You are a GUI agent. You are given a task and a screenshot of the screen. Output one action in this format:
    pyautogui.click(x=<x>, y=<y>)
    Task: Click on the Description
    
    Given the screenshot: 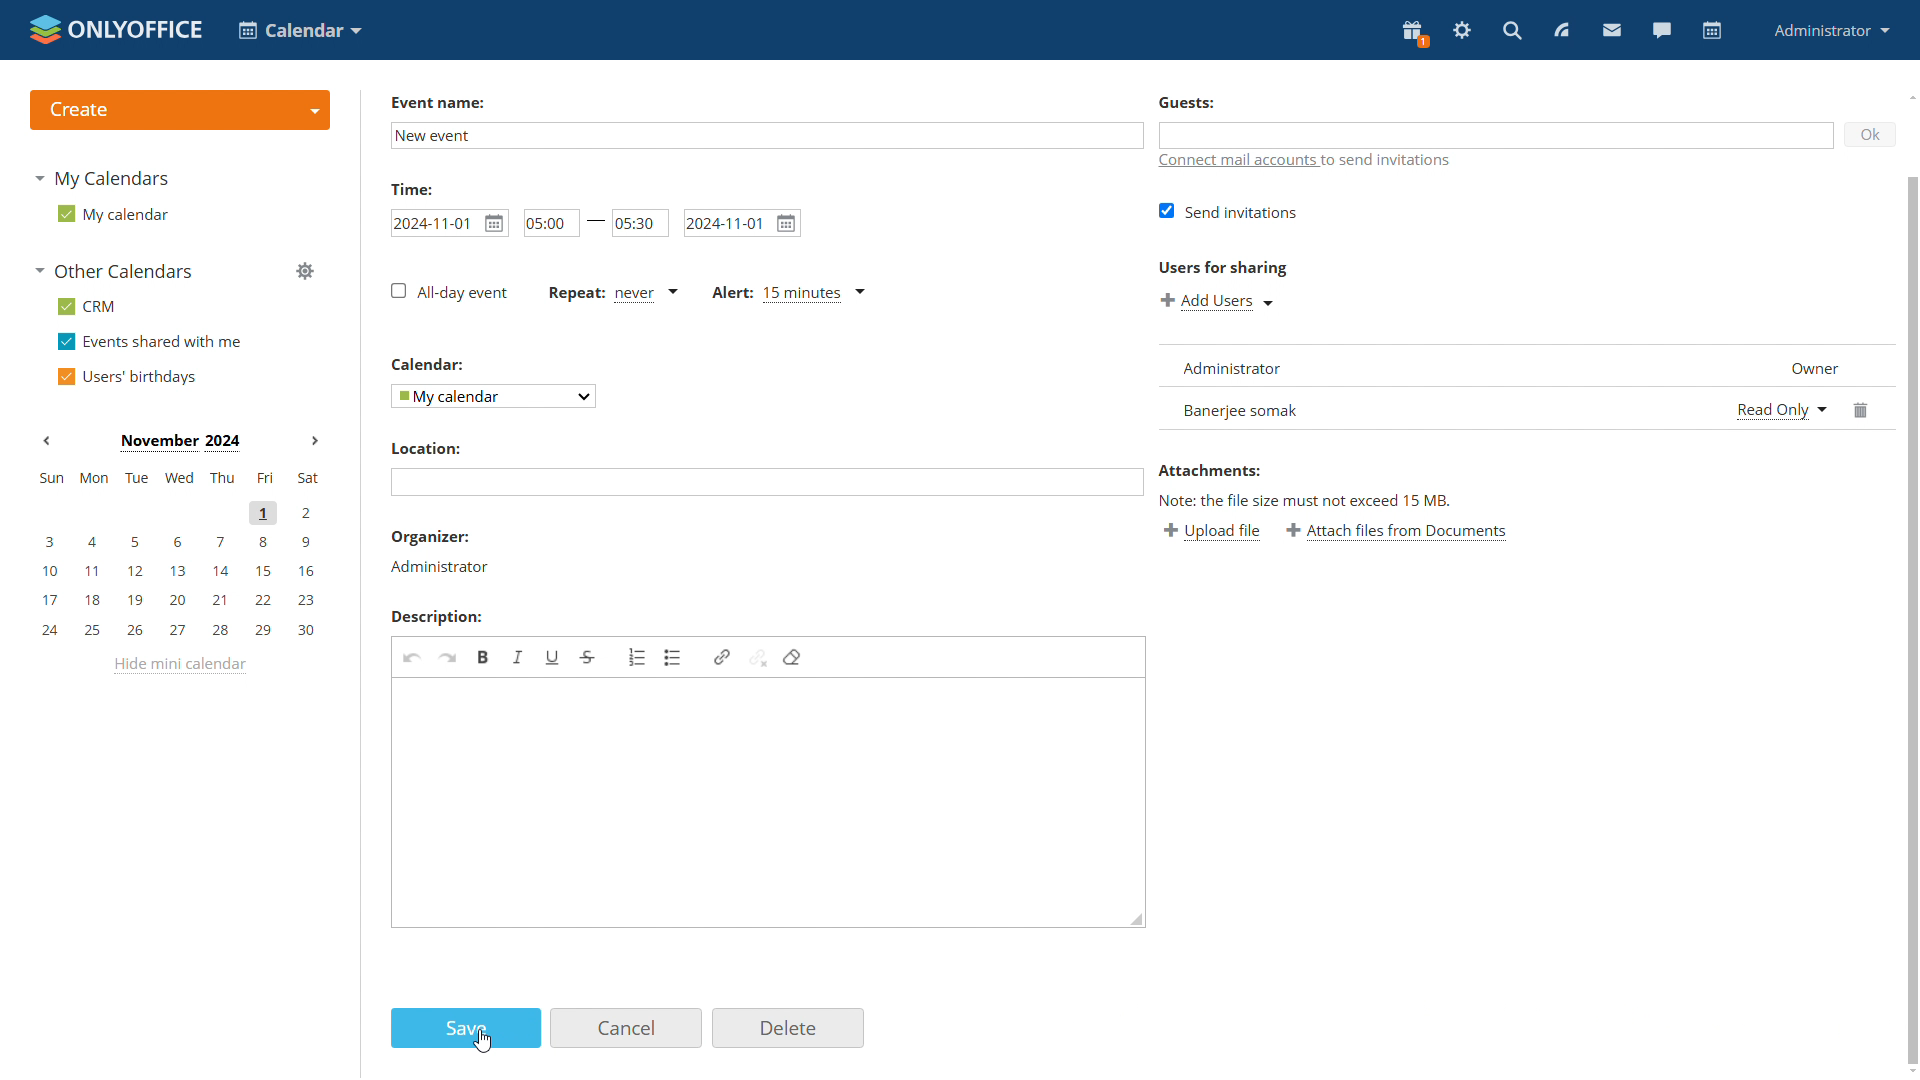 What is the action you would take?
    pyautogui.click(x=435, y=618)
    